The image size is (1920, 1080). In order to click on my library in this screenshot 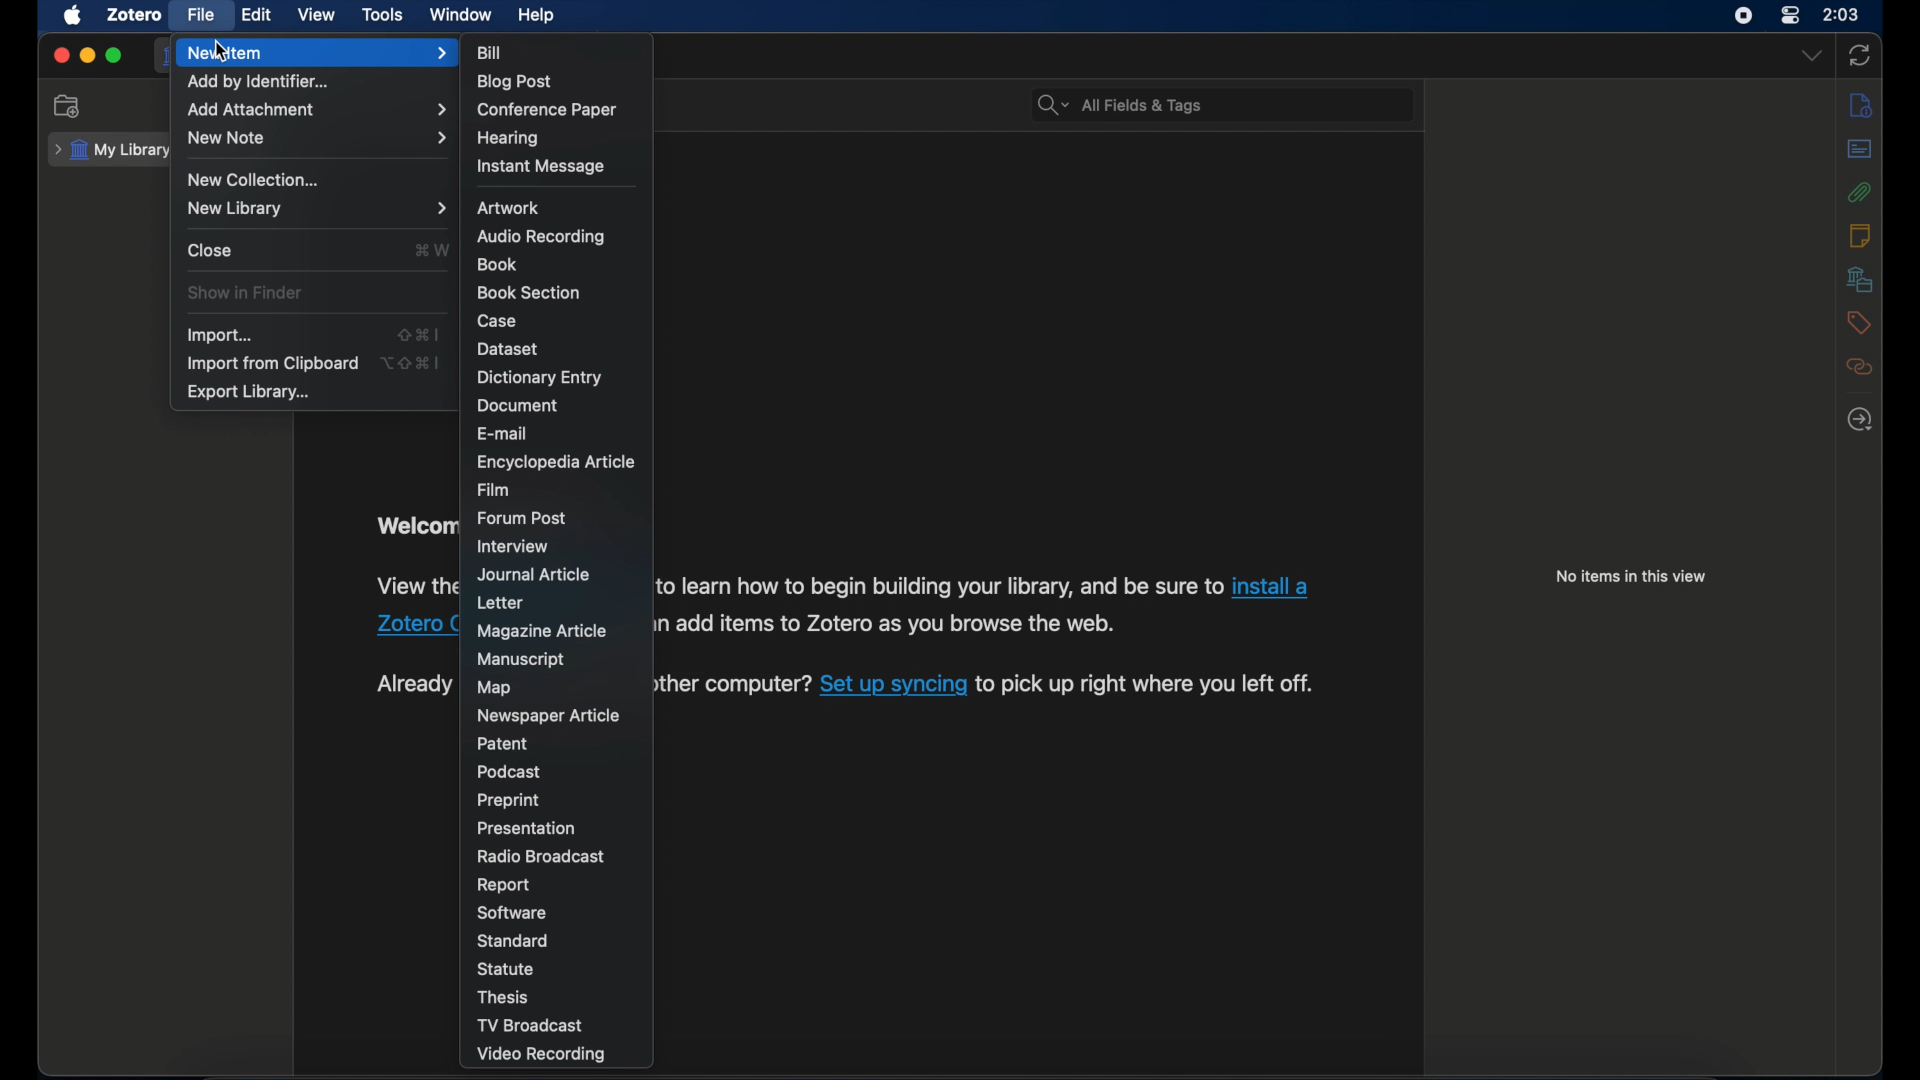, I will do `click(114, 150)`.